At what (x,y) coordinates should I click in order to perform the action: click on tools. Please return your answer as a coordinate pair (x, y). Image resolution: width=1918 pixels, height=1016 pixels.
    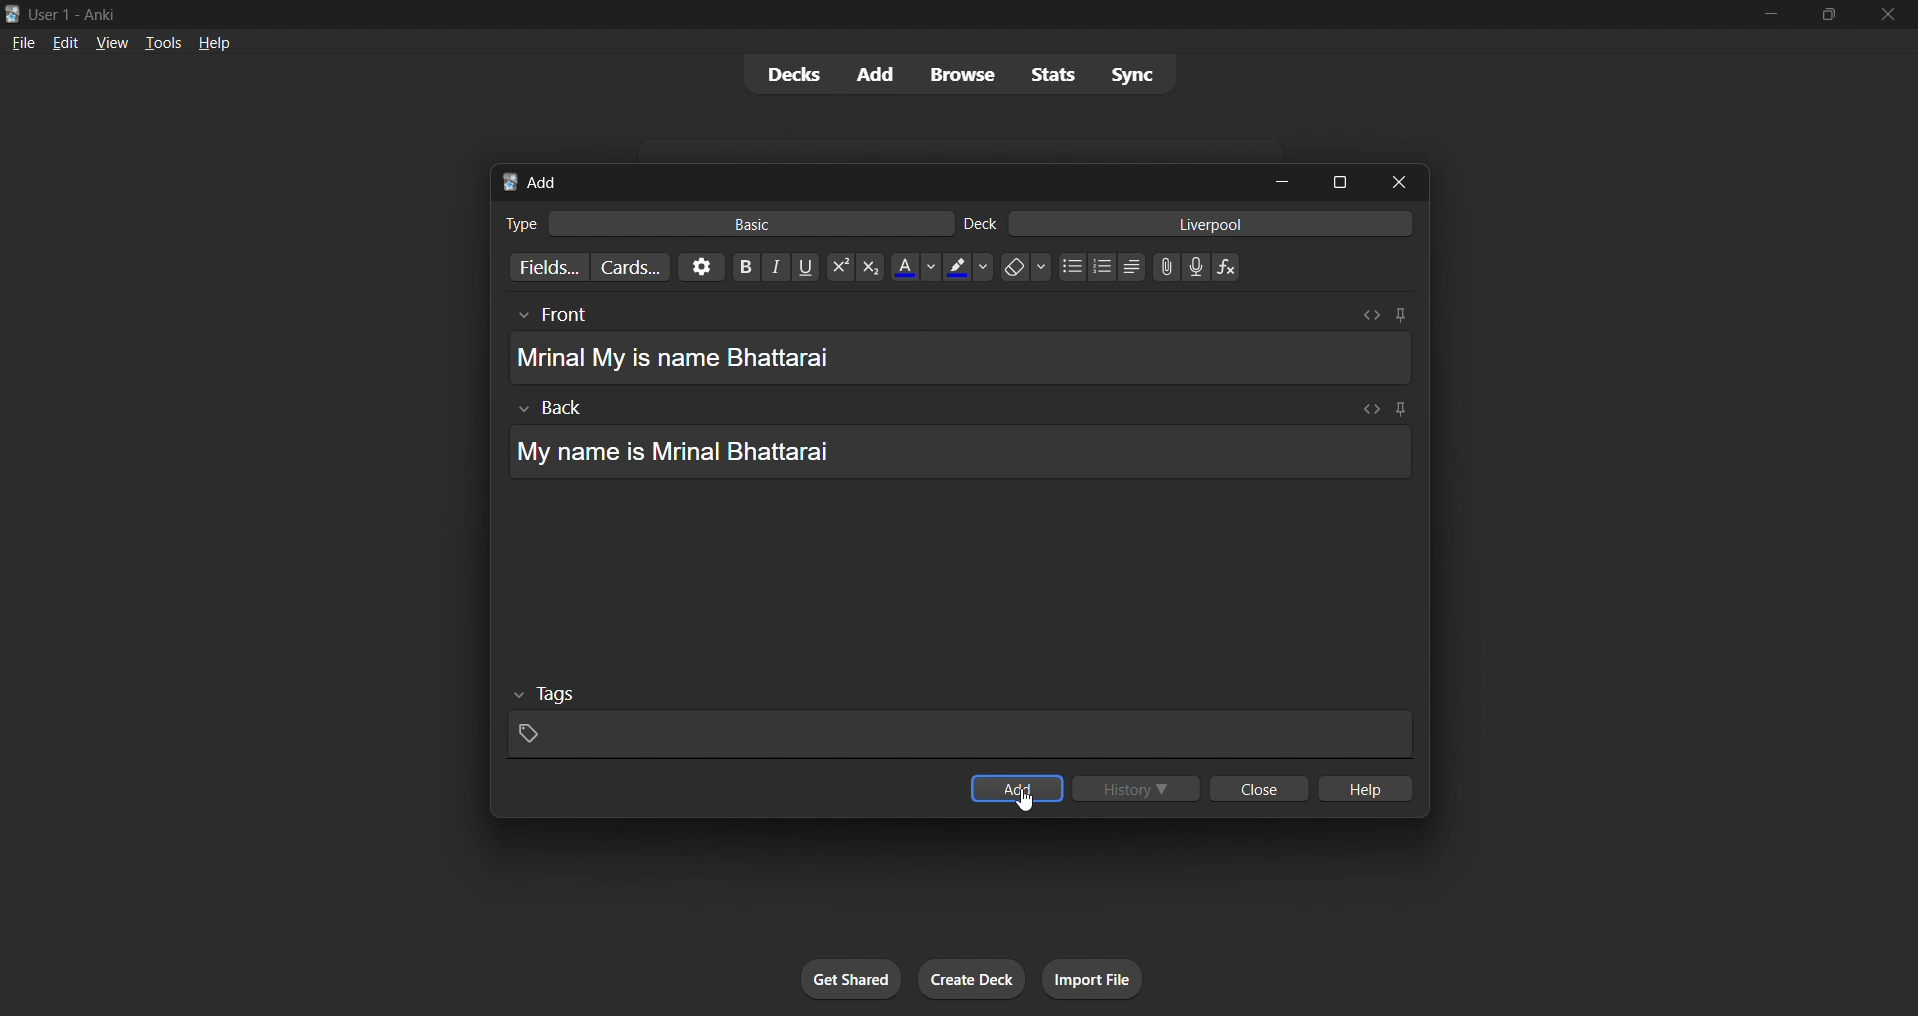
    Looking at the image, I should click on (163, 41).